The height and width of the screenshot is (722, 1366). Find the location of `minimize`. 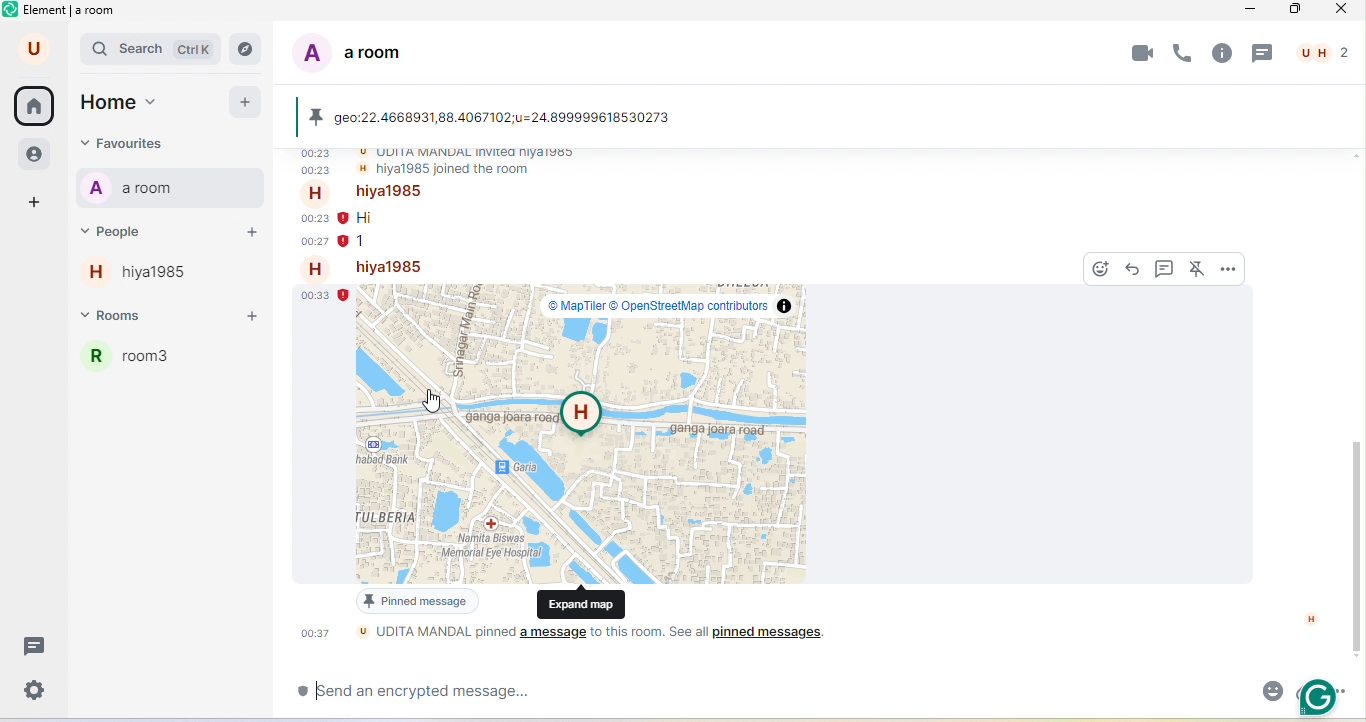

minimize is located at coordinates (1252, 12).